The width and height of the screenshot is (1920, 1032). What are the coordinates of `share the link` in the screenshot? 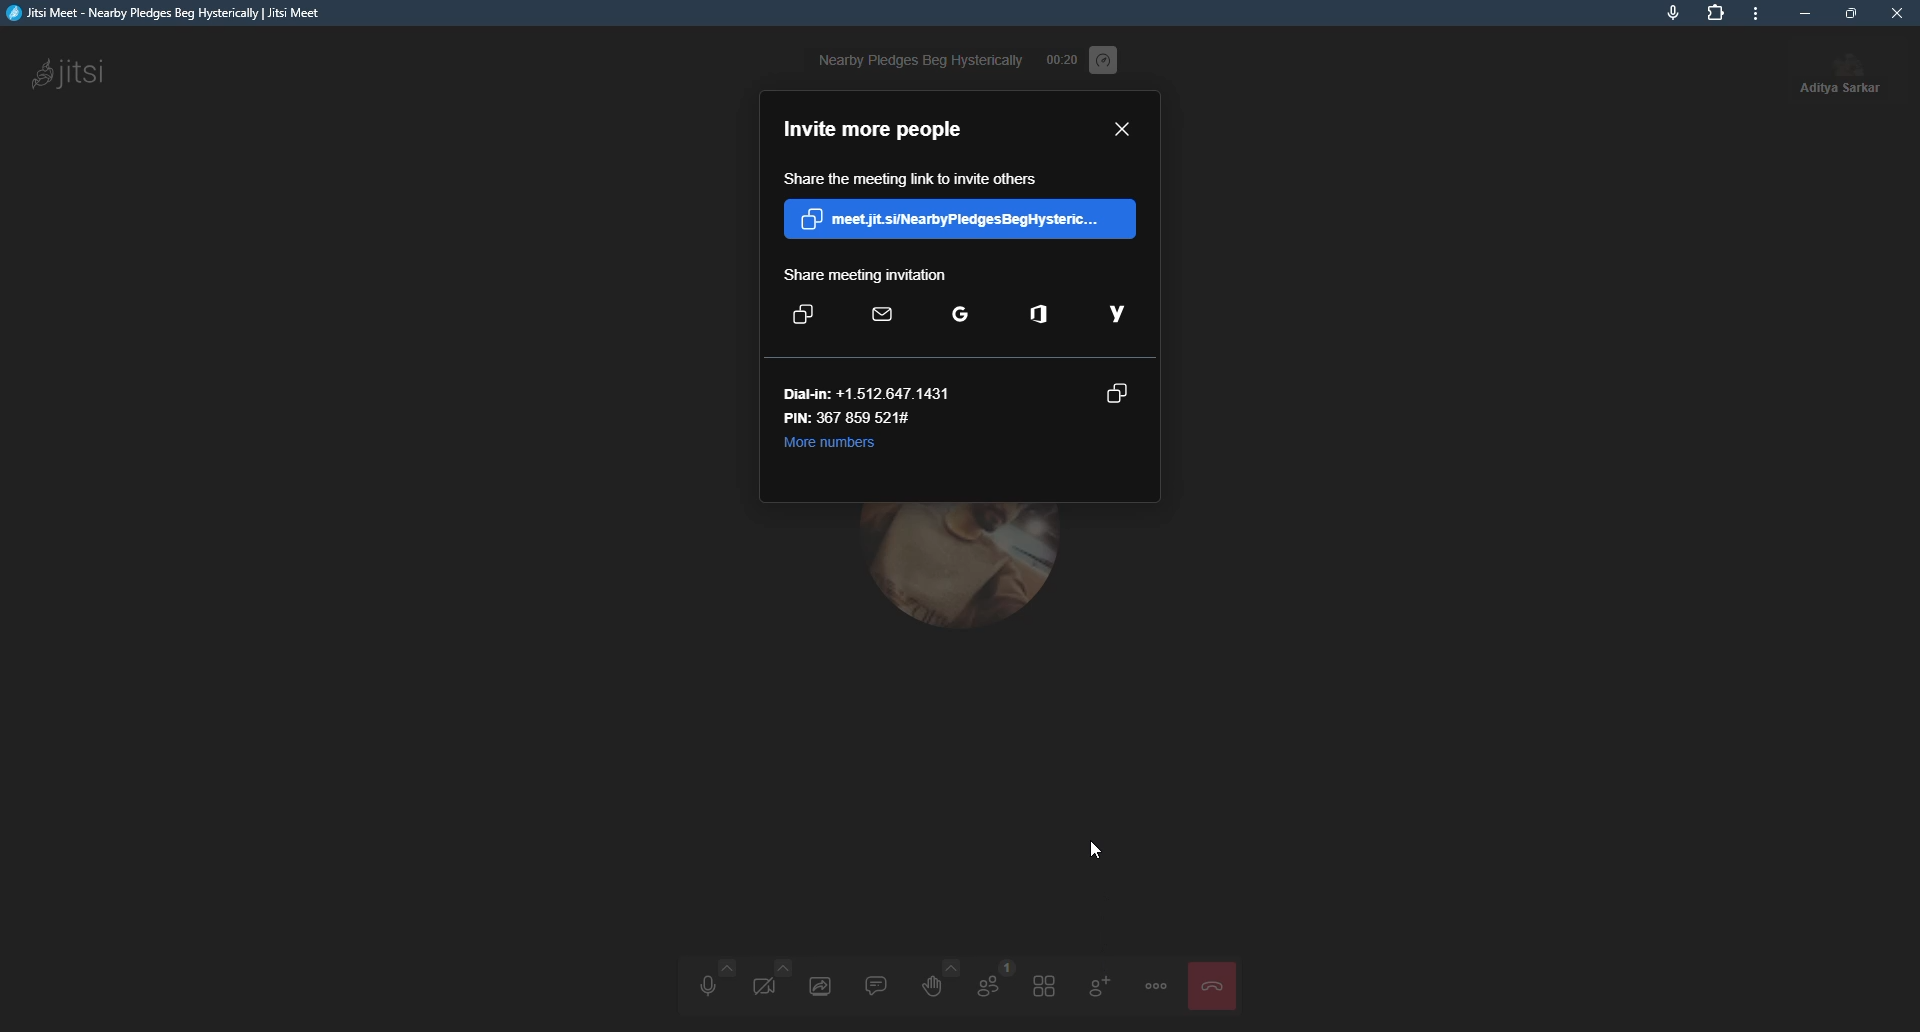 It's located at (908, 178).